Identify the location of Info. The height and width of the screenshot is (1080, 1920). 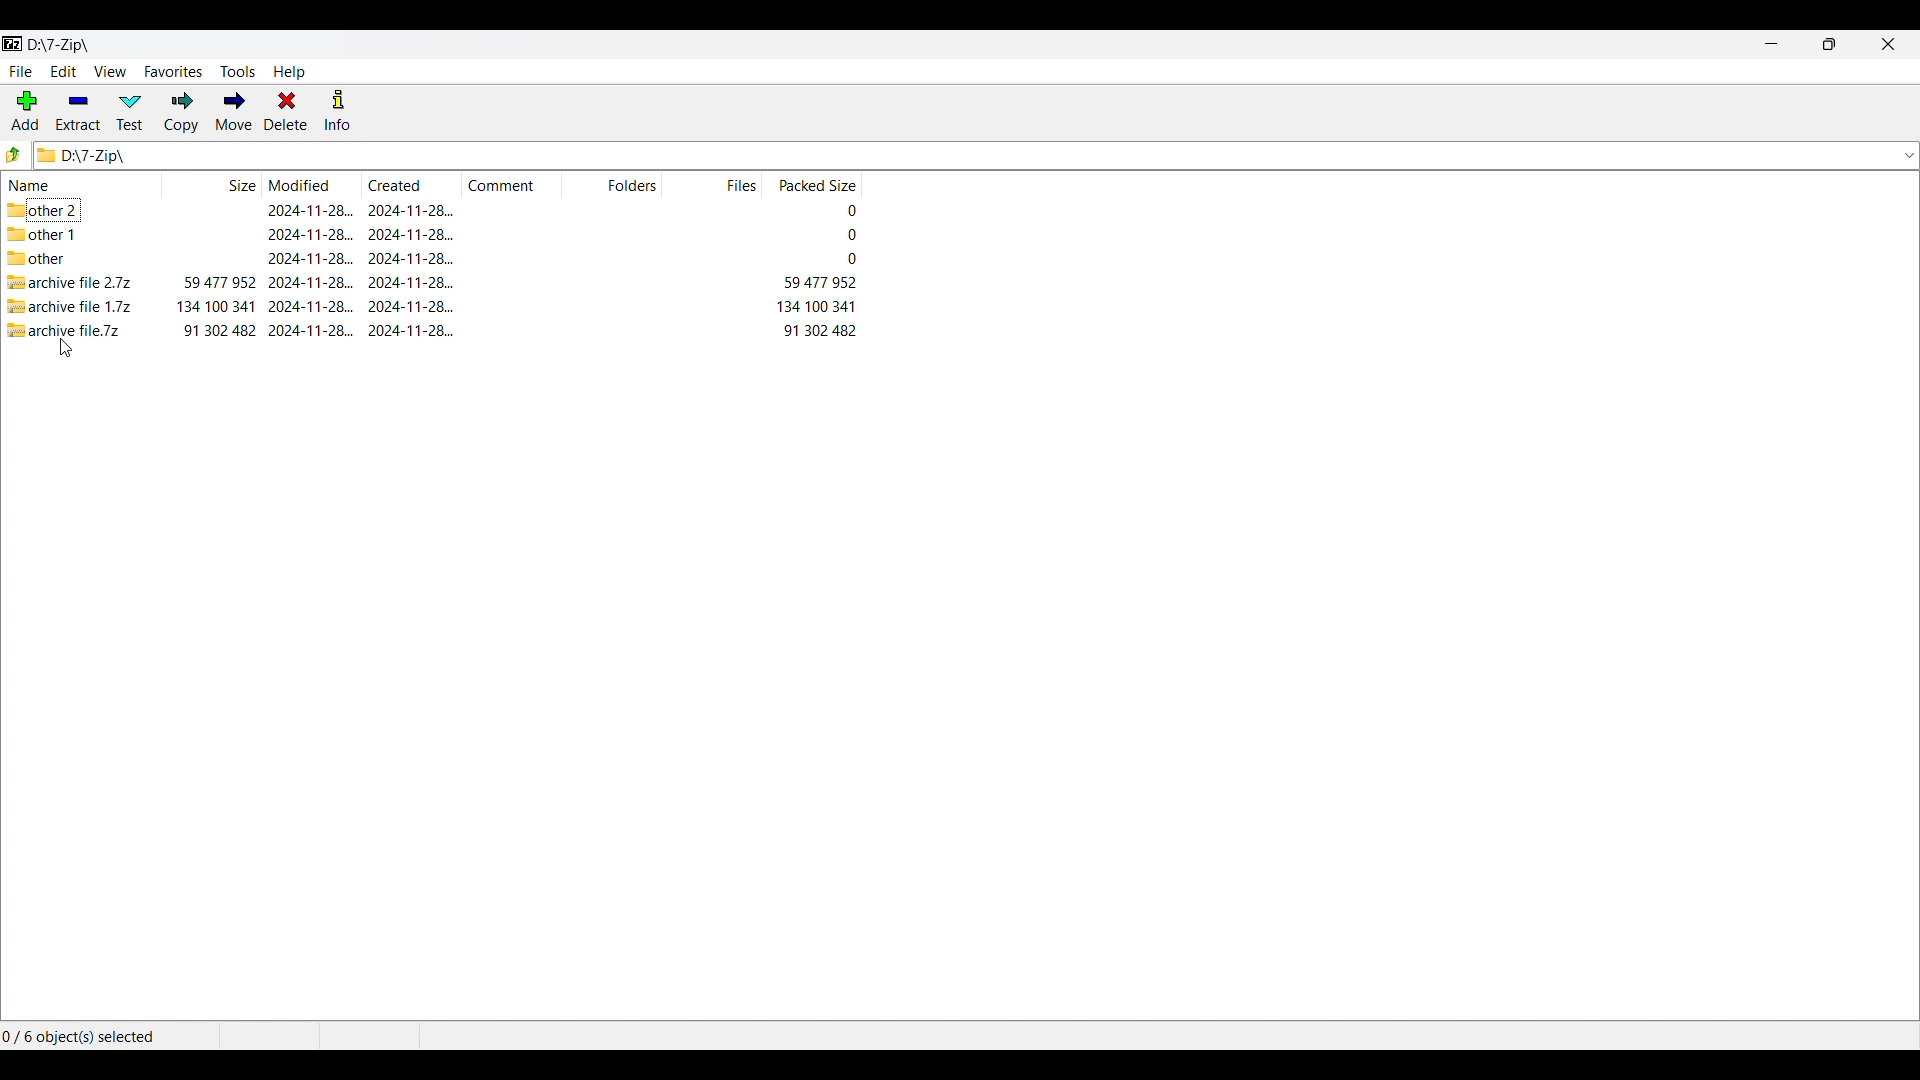
(337, 110).